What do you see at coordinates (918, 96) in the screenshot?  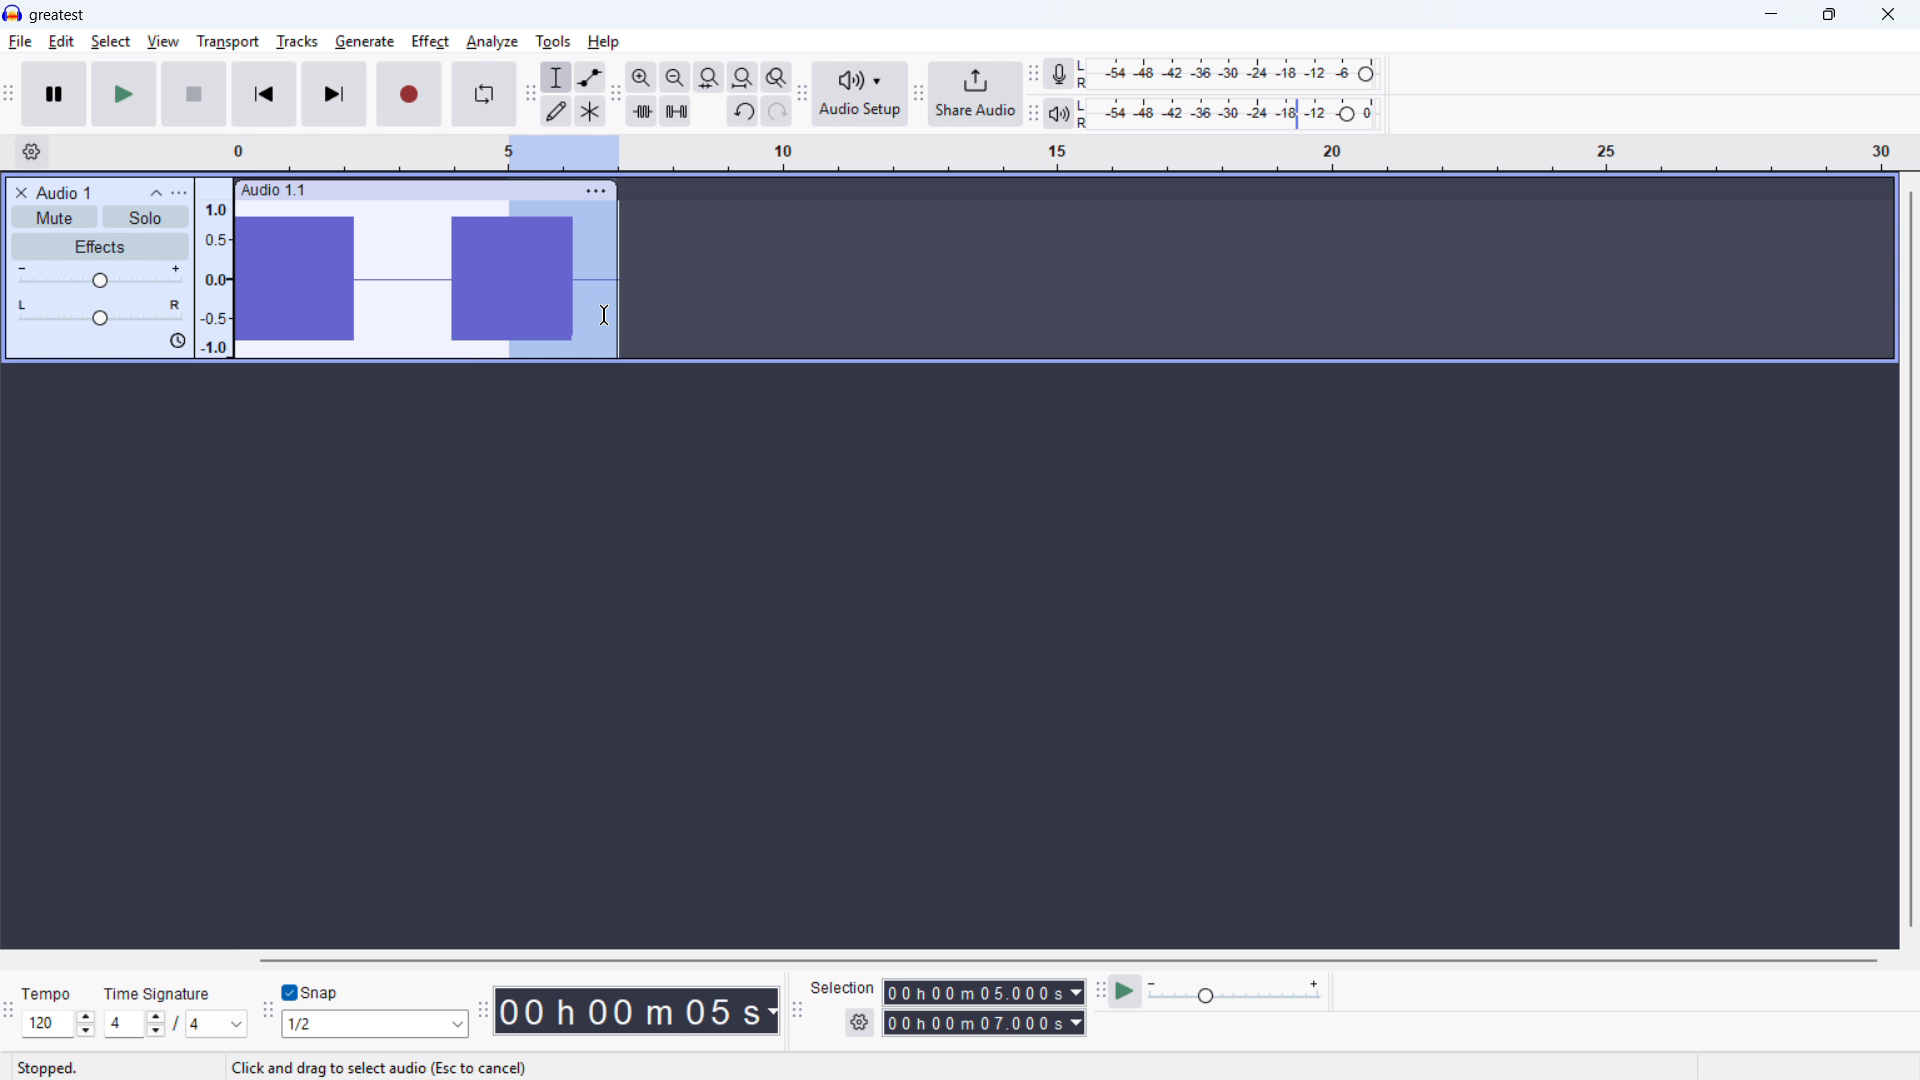 I see `` at bounding box center [918, 96].